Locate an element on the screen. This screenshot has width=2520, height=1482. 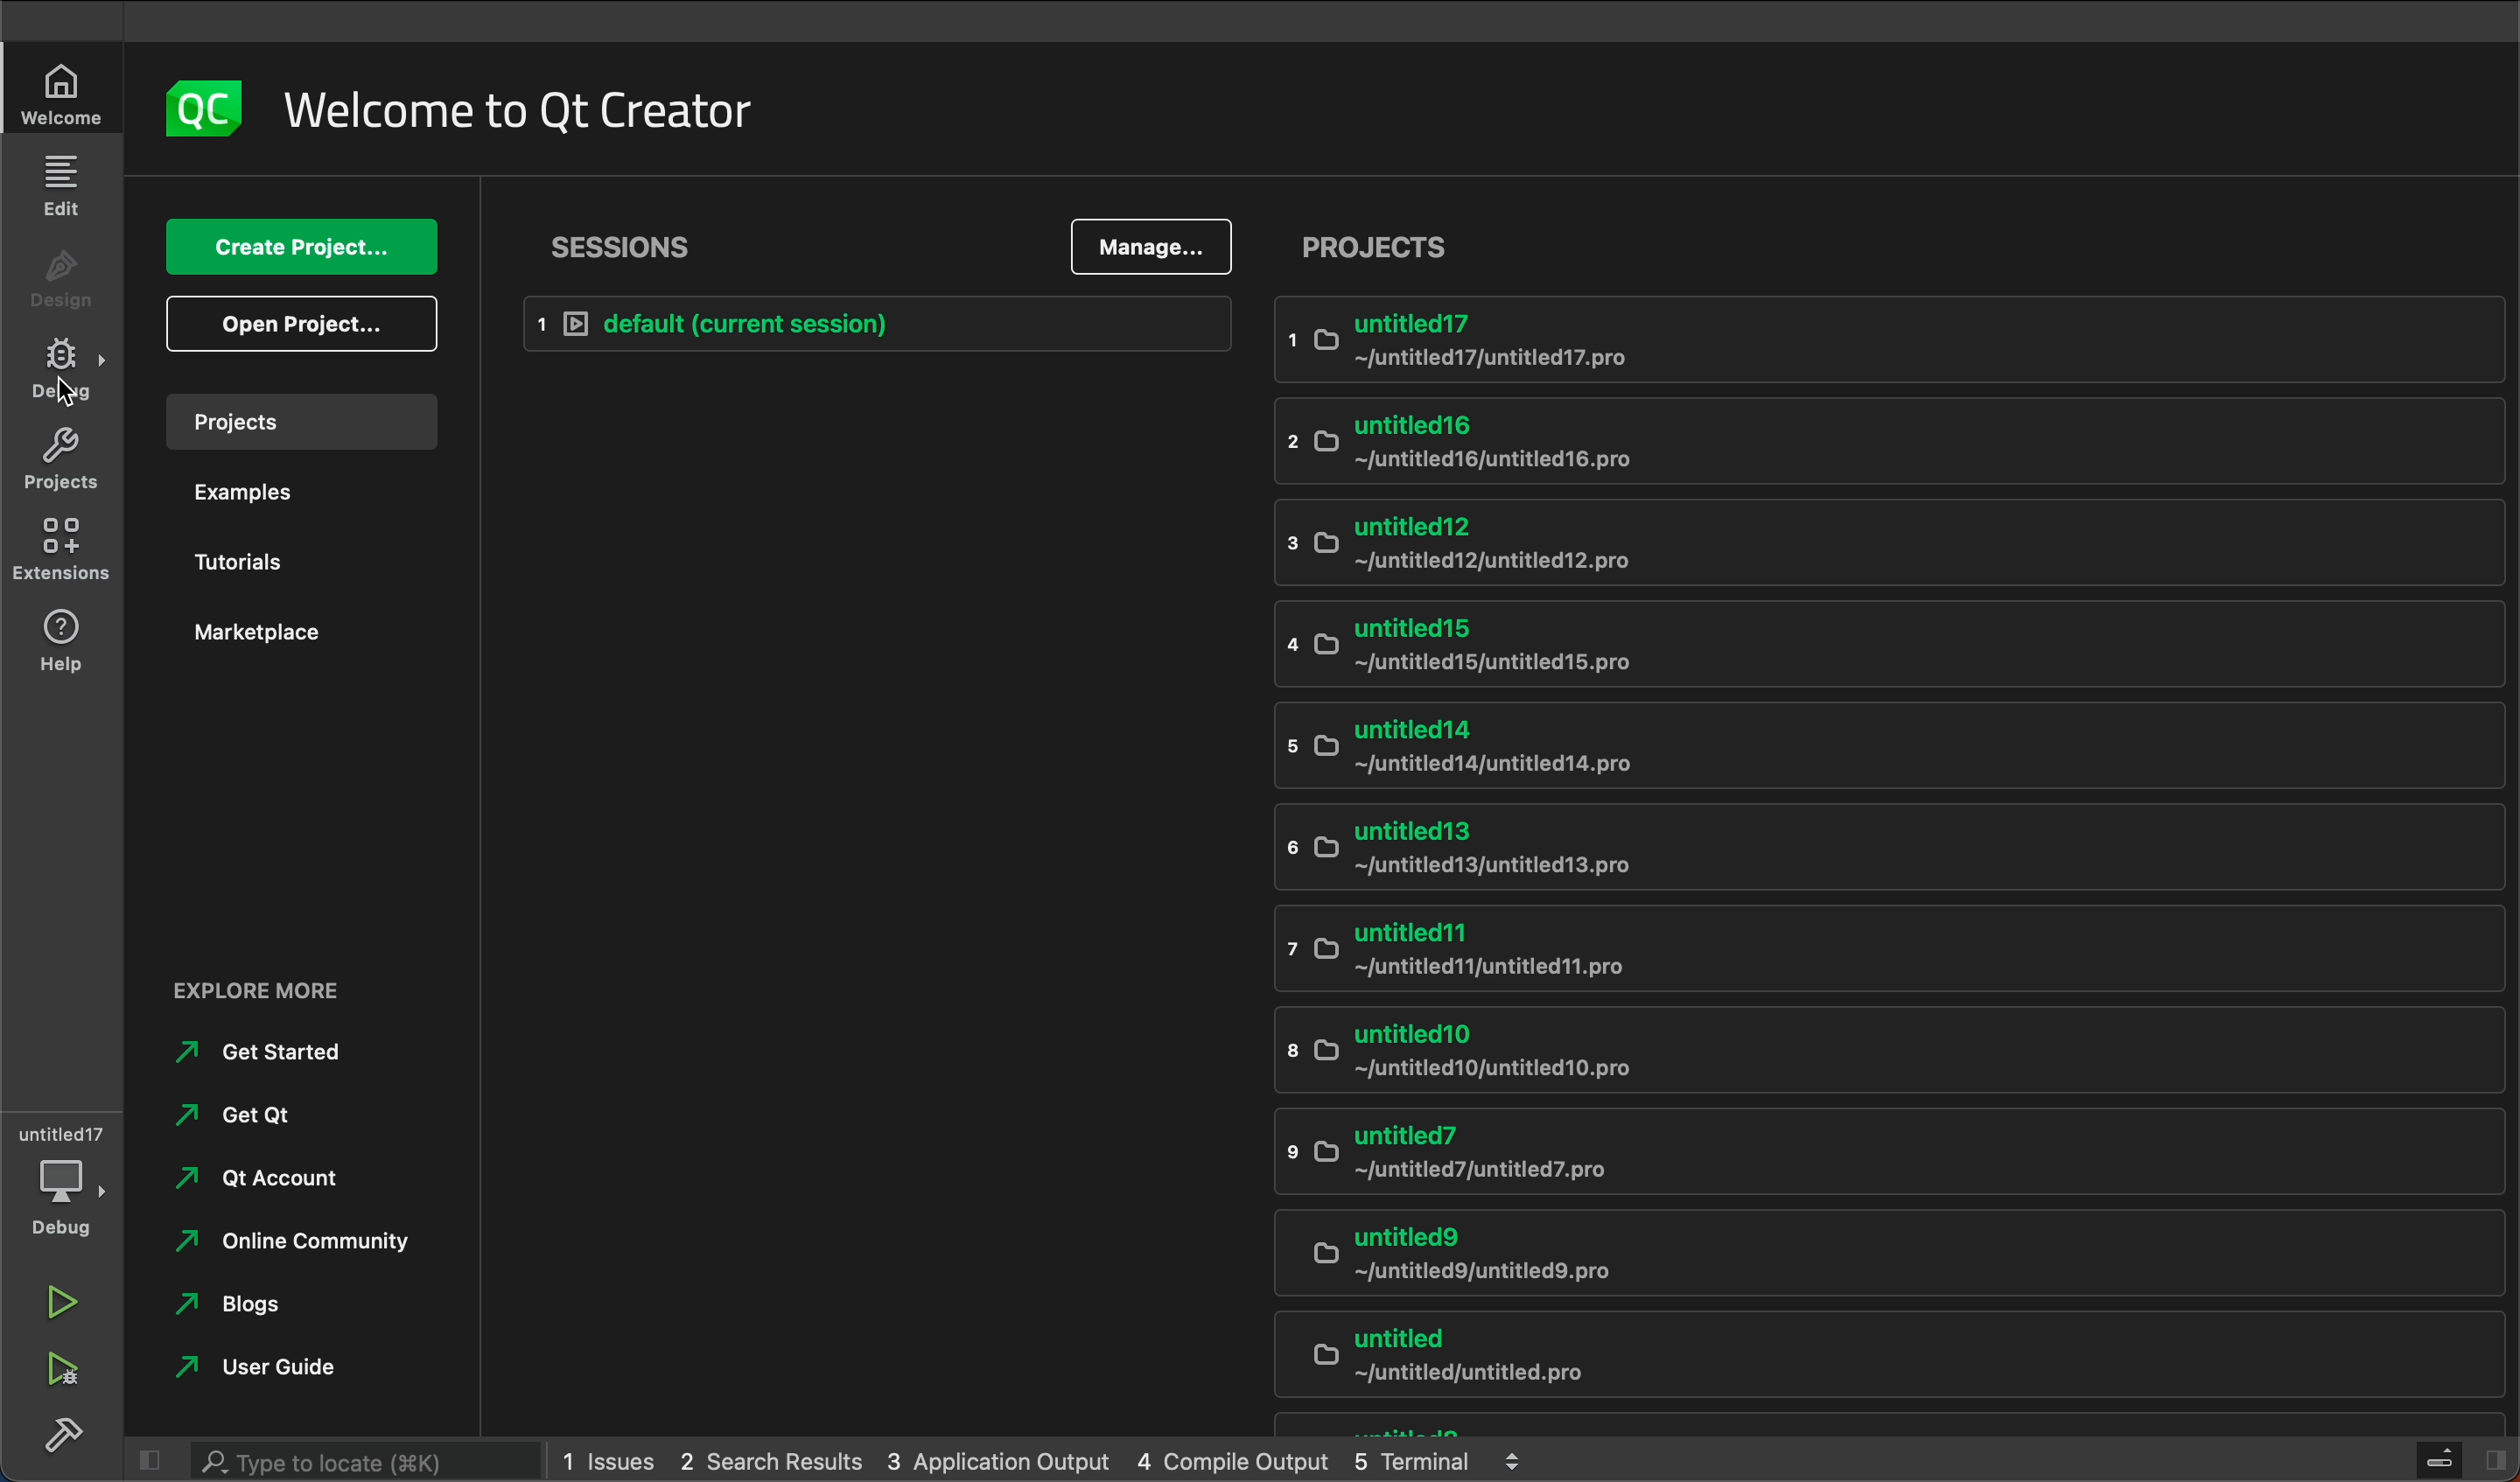
Explore More is located at coordinates (271, 981).